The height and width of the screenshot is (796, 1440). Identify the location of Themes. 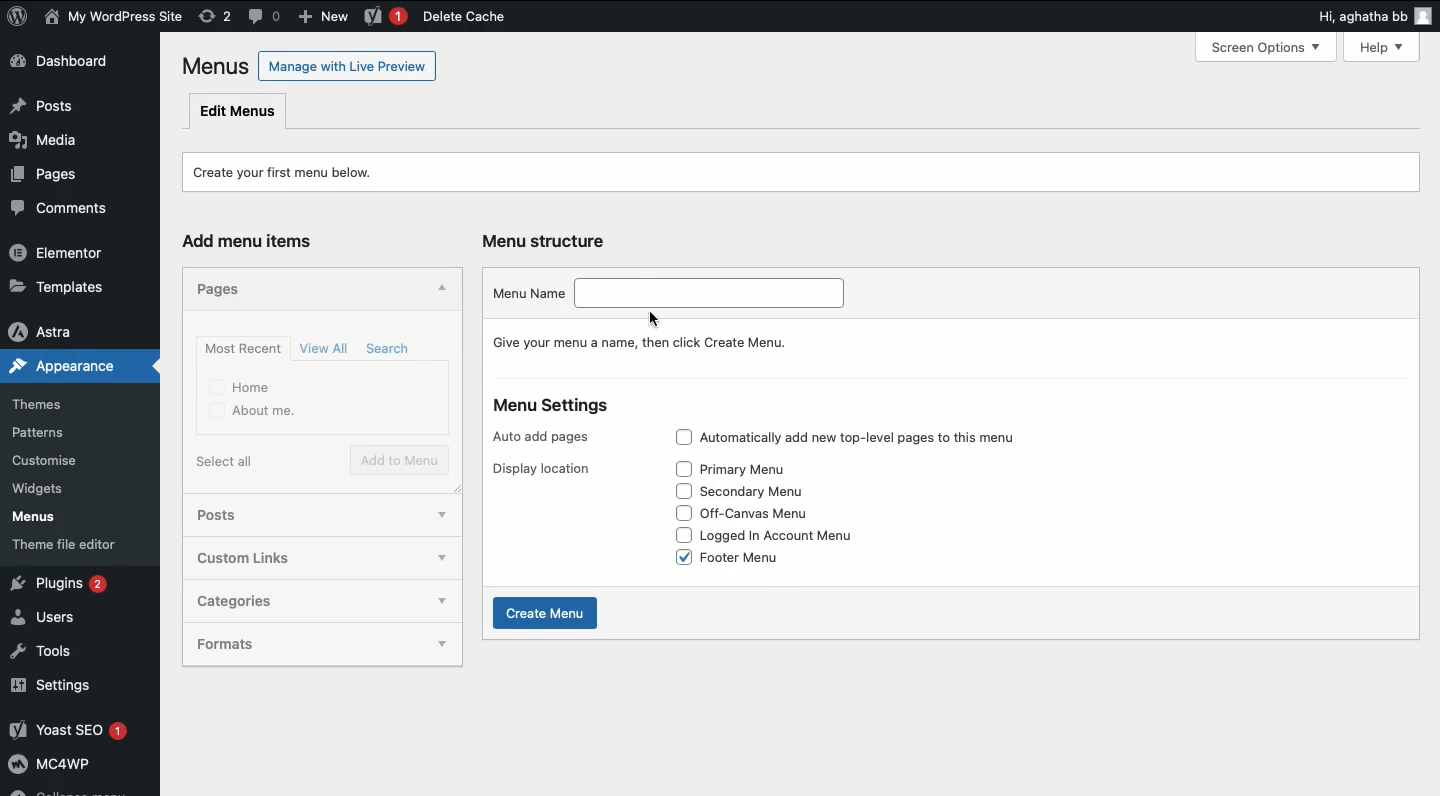
(50, 401).